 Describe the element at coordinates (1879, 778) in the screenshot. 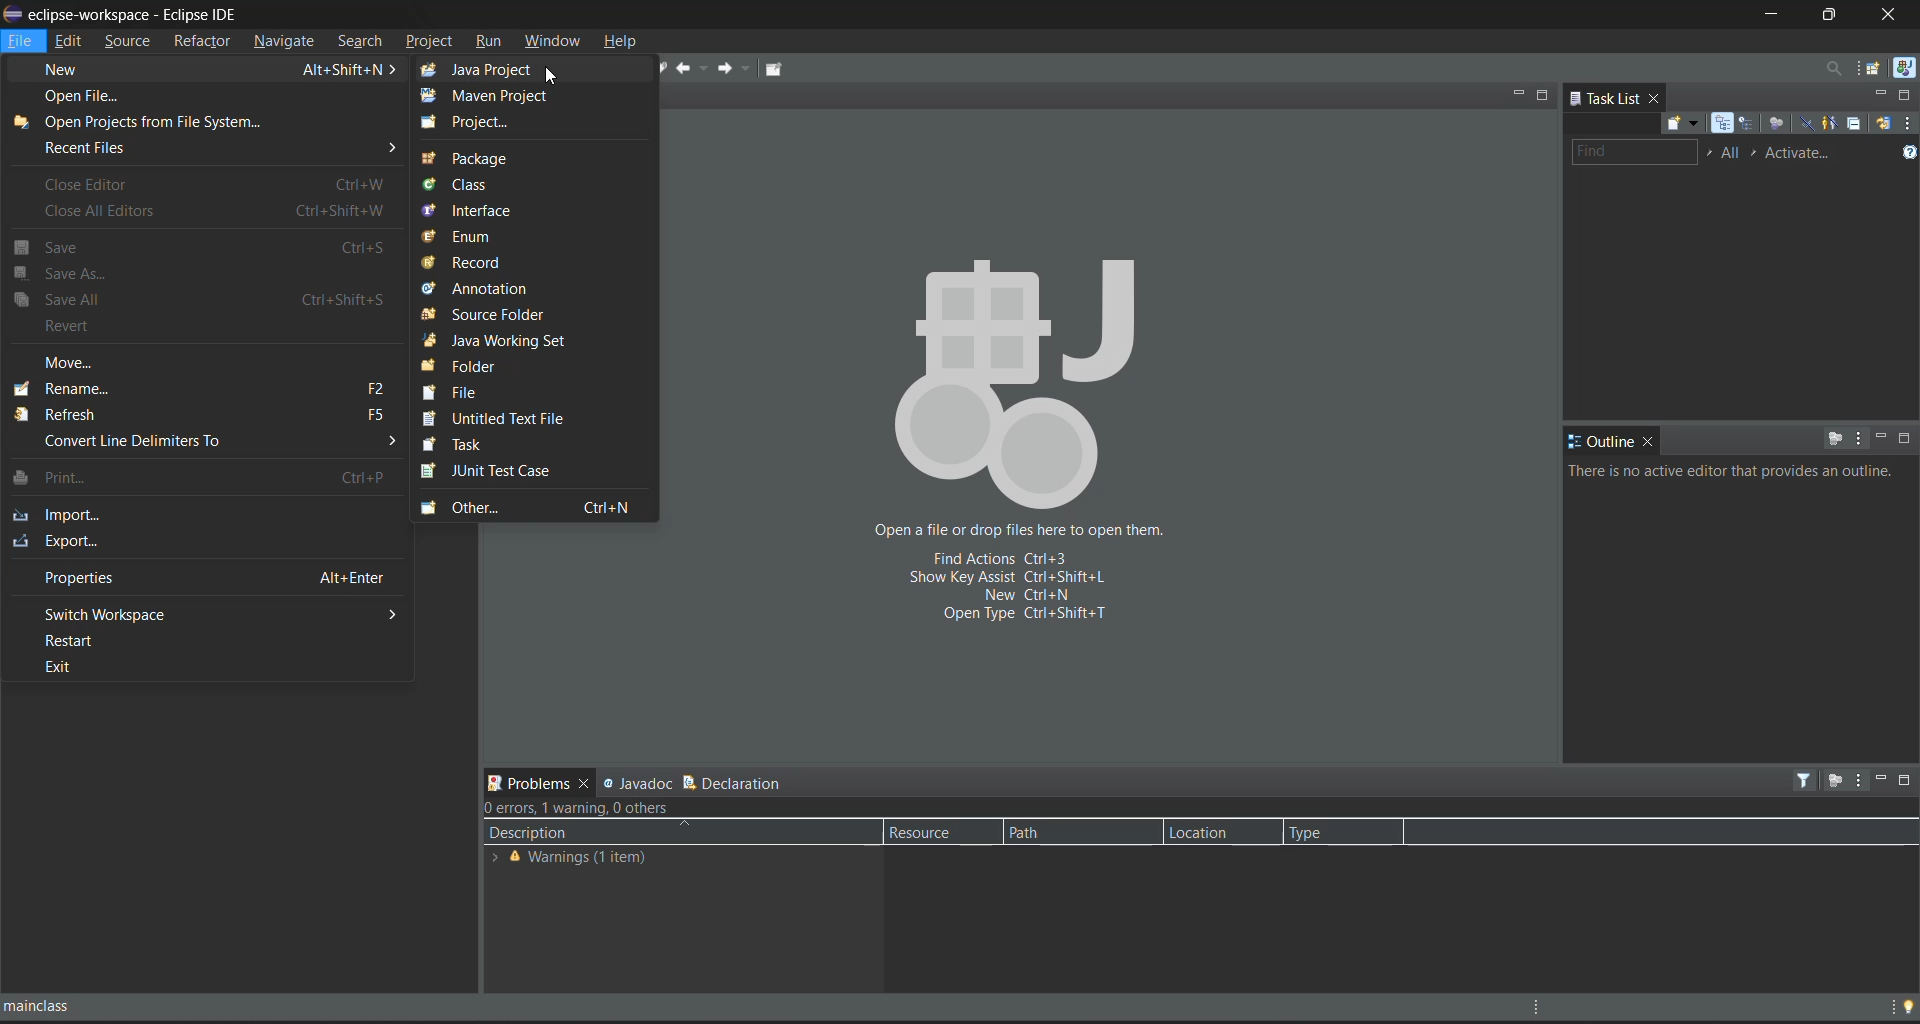

I see `minimize` at that location.